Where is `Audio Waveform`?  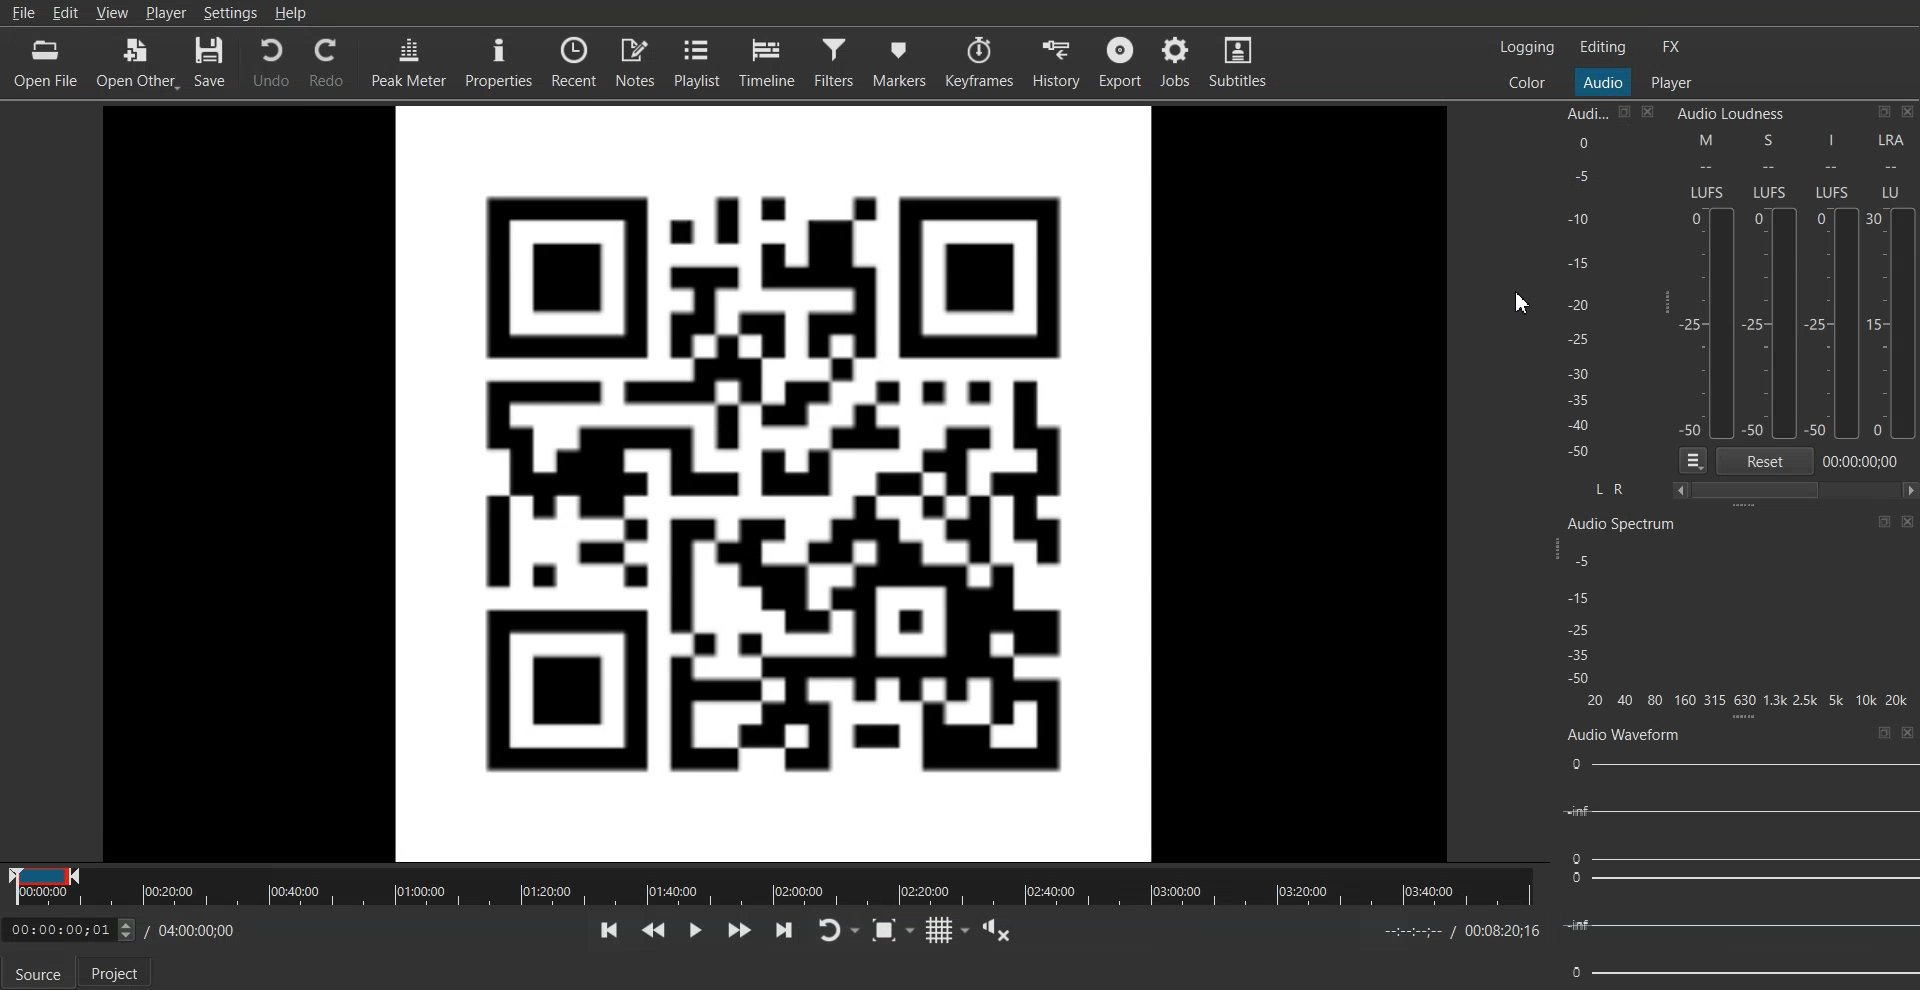
Audio Waveform is located at coordinates (1738, 868).